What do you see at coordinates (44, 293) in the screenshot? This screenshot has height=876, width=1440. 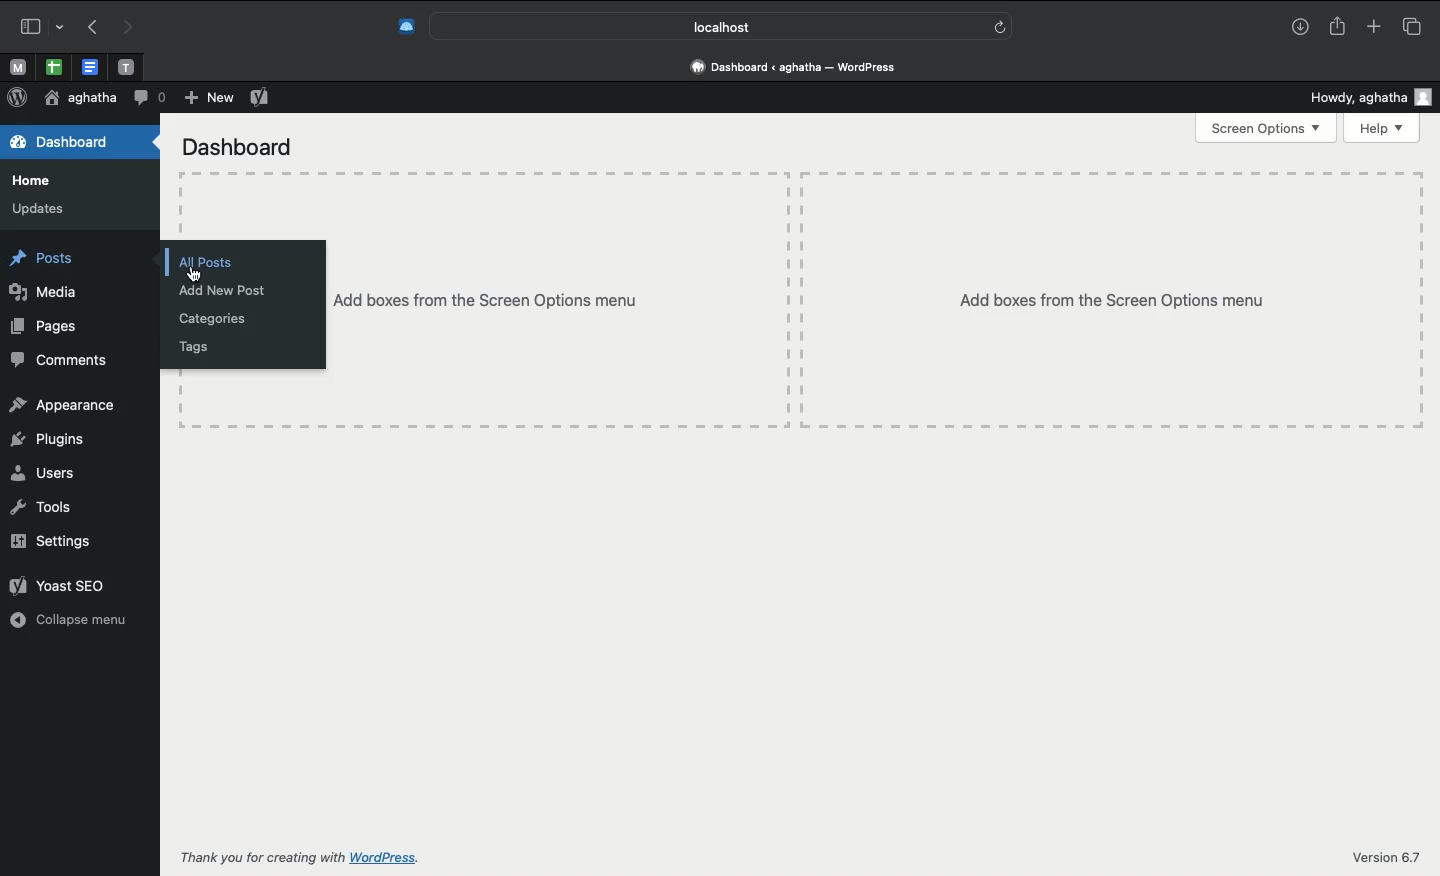 I see `Media` at bounding box center [44, 293].